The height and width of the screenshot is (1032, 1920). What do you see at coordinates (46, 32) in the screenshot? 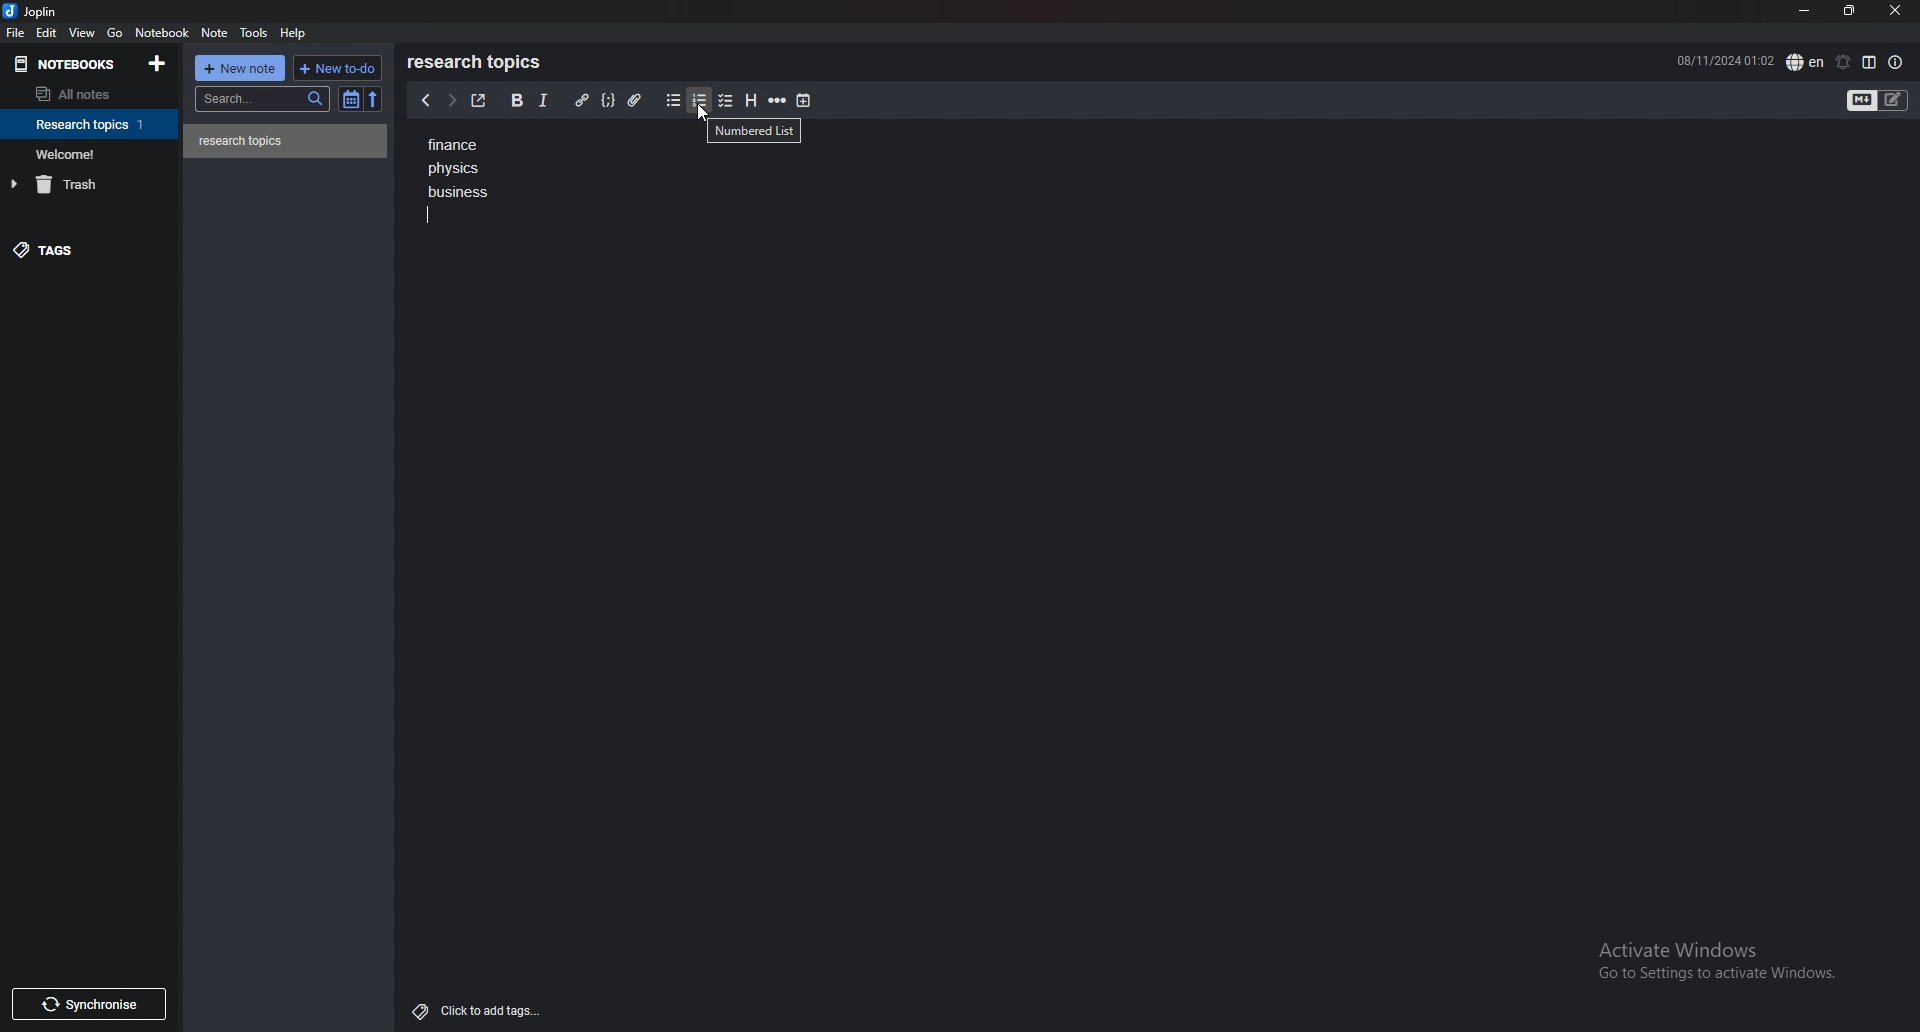
I see `edit` at bounding box center [46, 32].